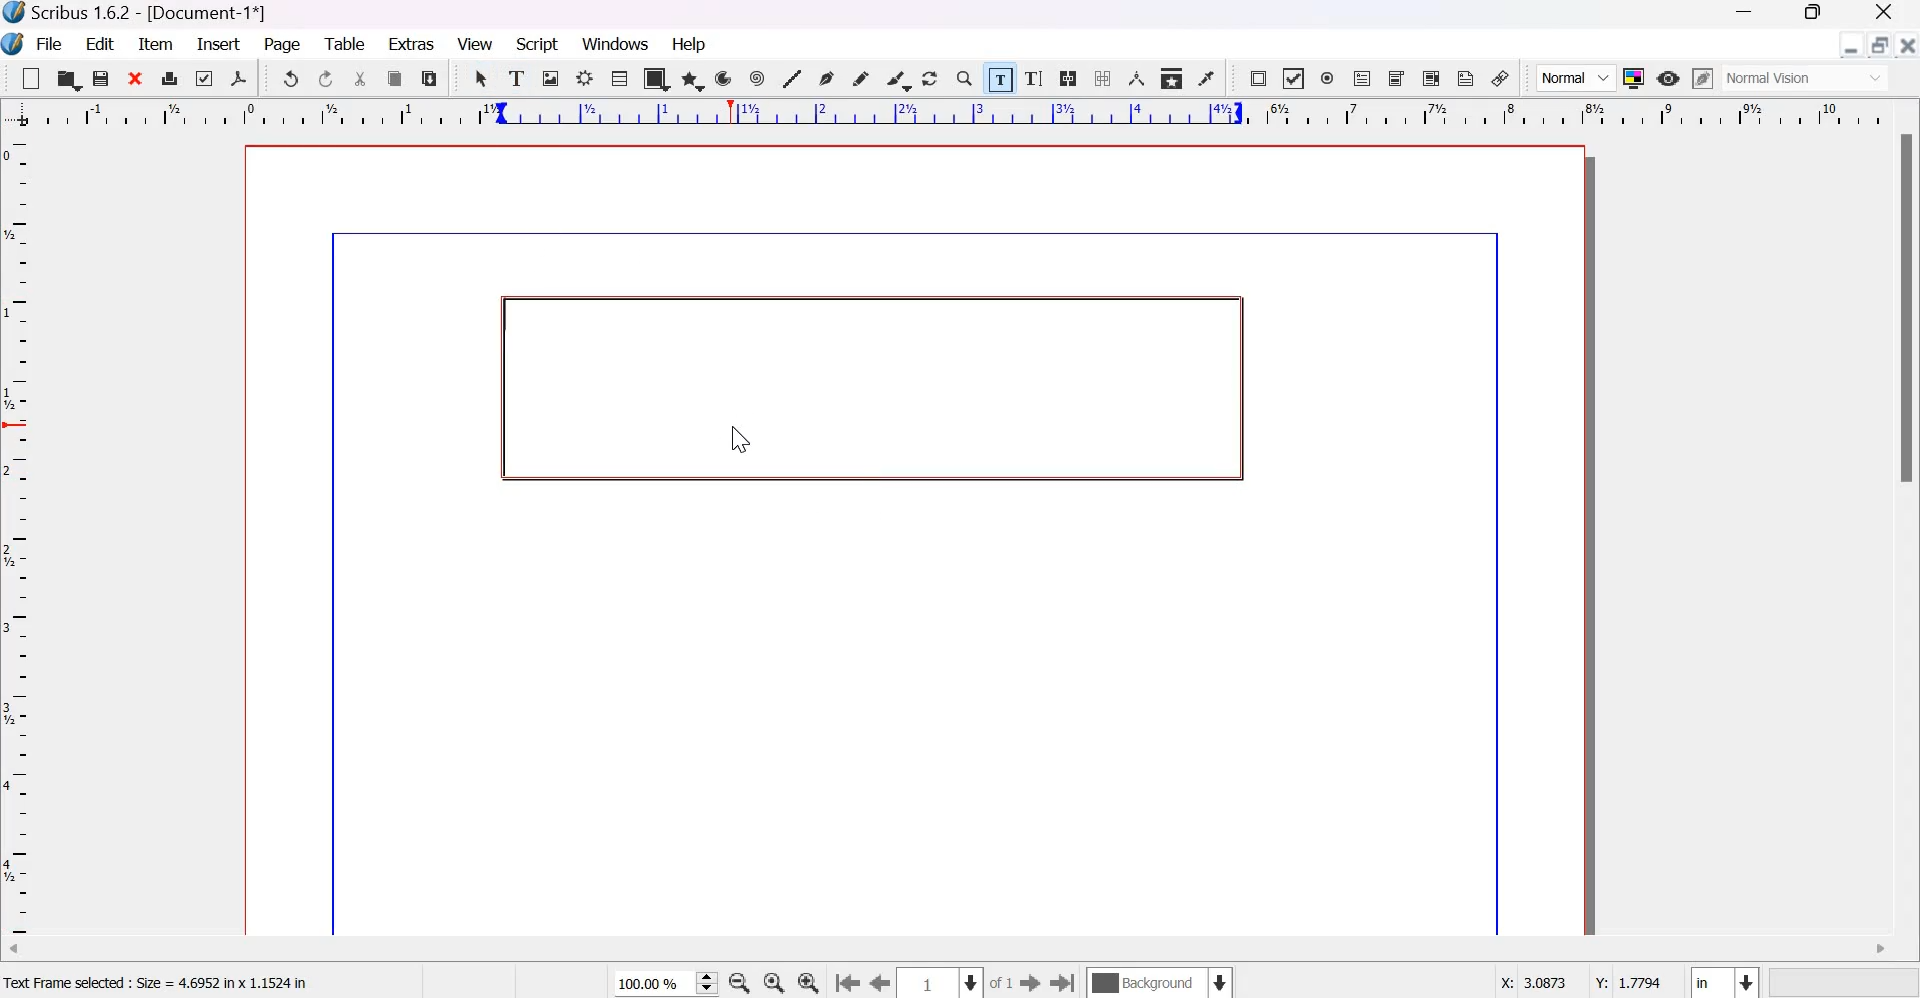  What do you see at coordinates (67, 78) in the screenshot?
I see `open` at bounding box center [67, 78].